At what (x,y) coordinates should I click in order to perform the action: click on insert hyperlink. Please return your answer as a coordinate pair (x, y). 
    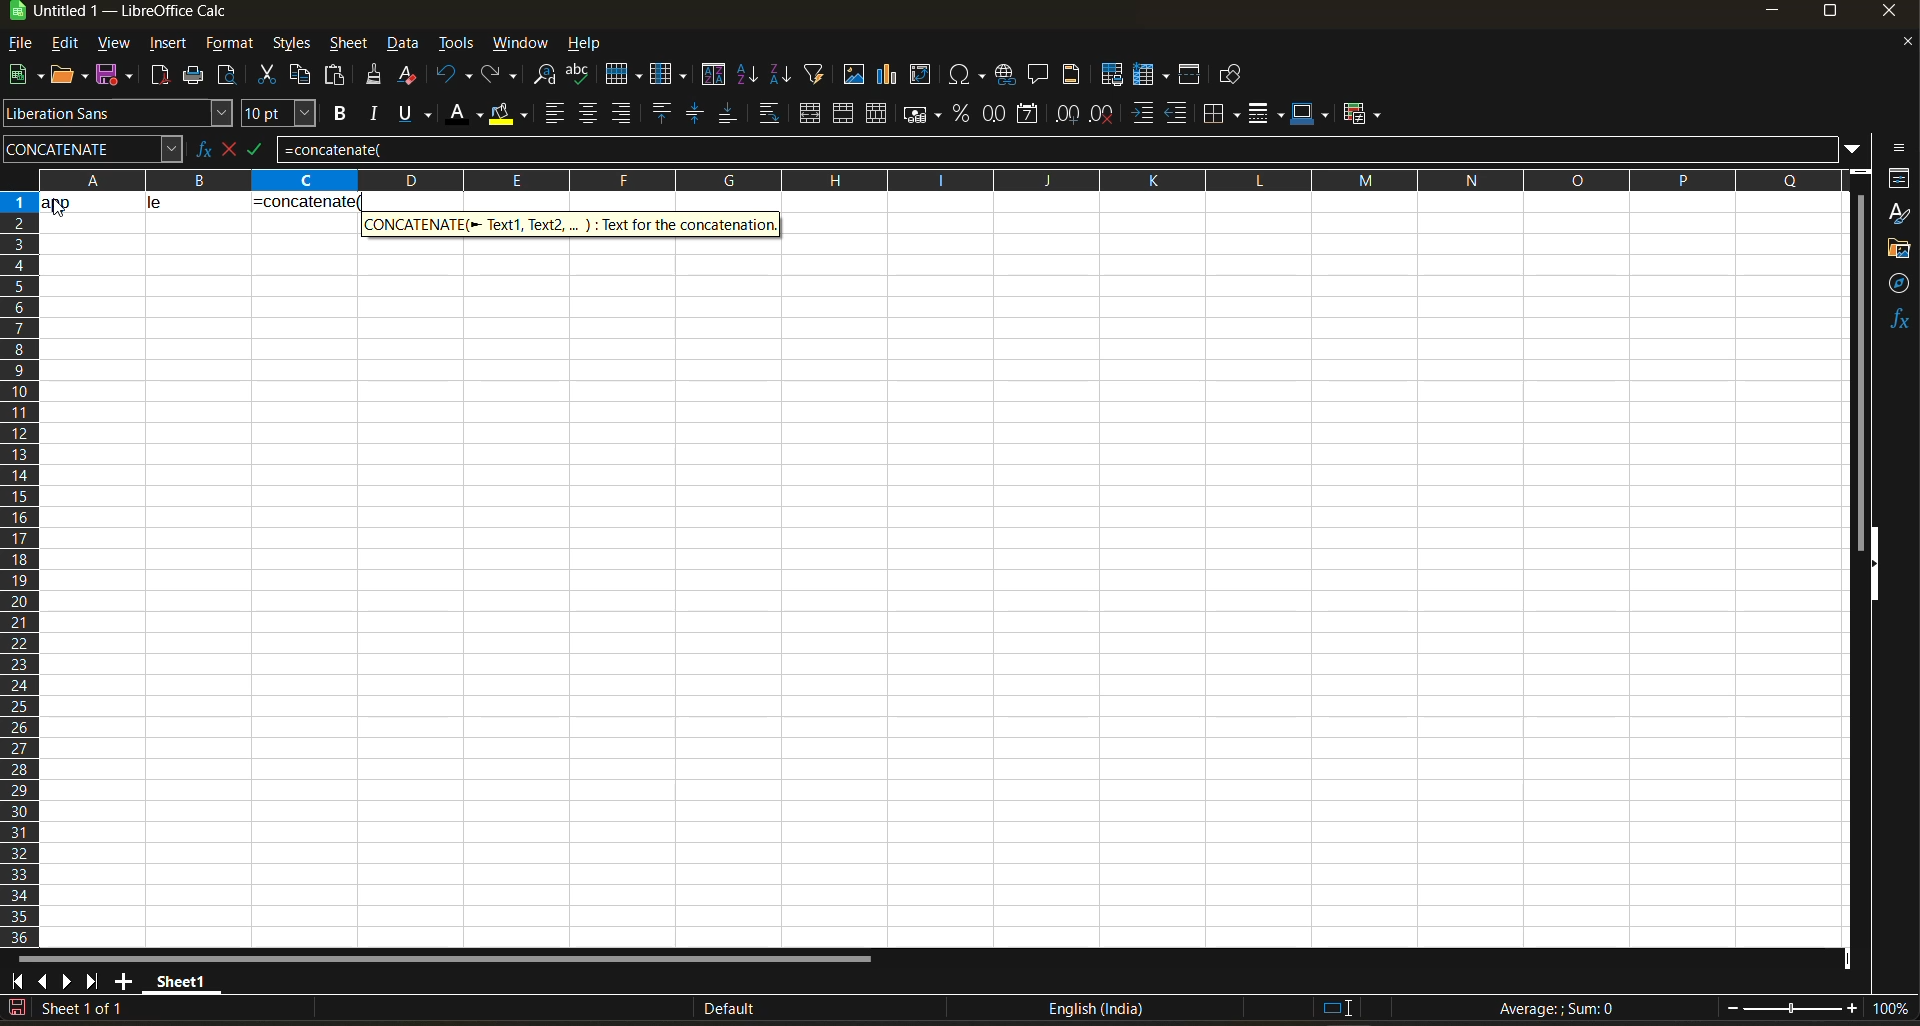
    Looking at the image, I should click on (1008, 74).